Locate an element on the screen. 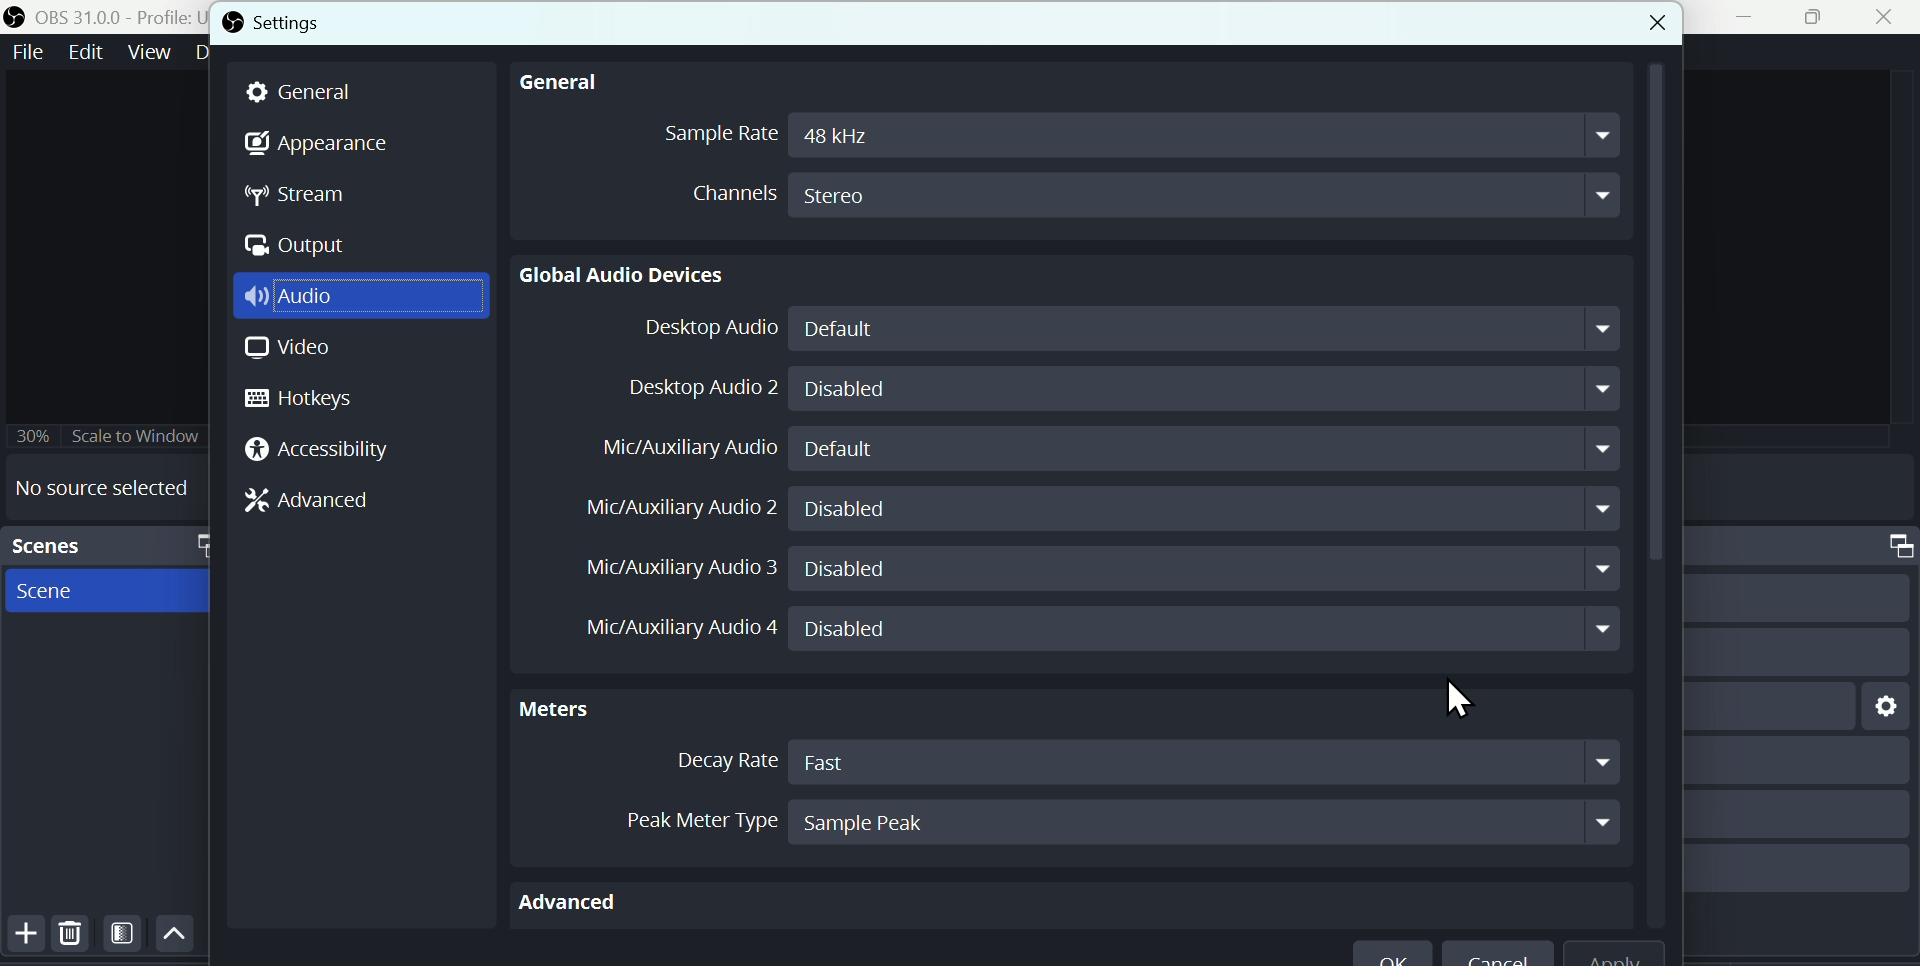 The width and height of the screenshot is (1920, 966). Disabled is located at coordinates (1205, 509).